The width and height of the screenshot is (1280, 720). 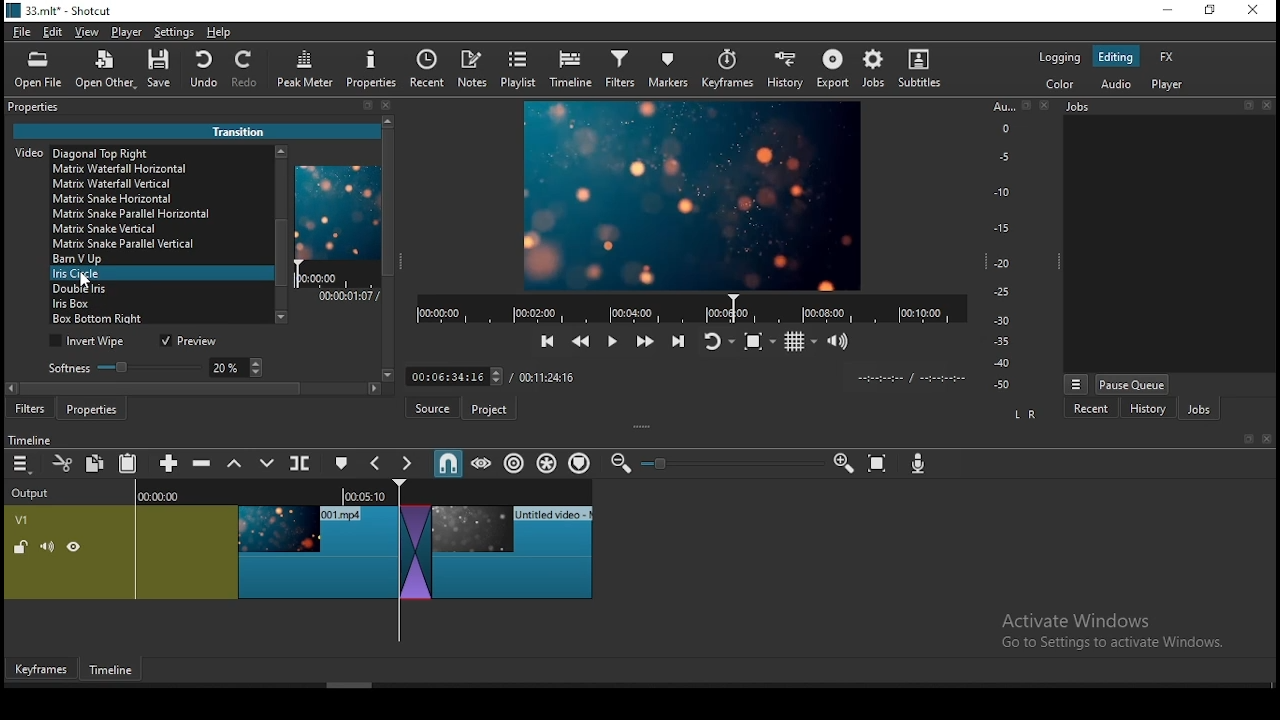 I want to click on filters, so click(x=31, y=410).